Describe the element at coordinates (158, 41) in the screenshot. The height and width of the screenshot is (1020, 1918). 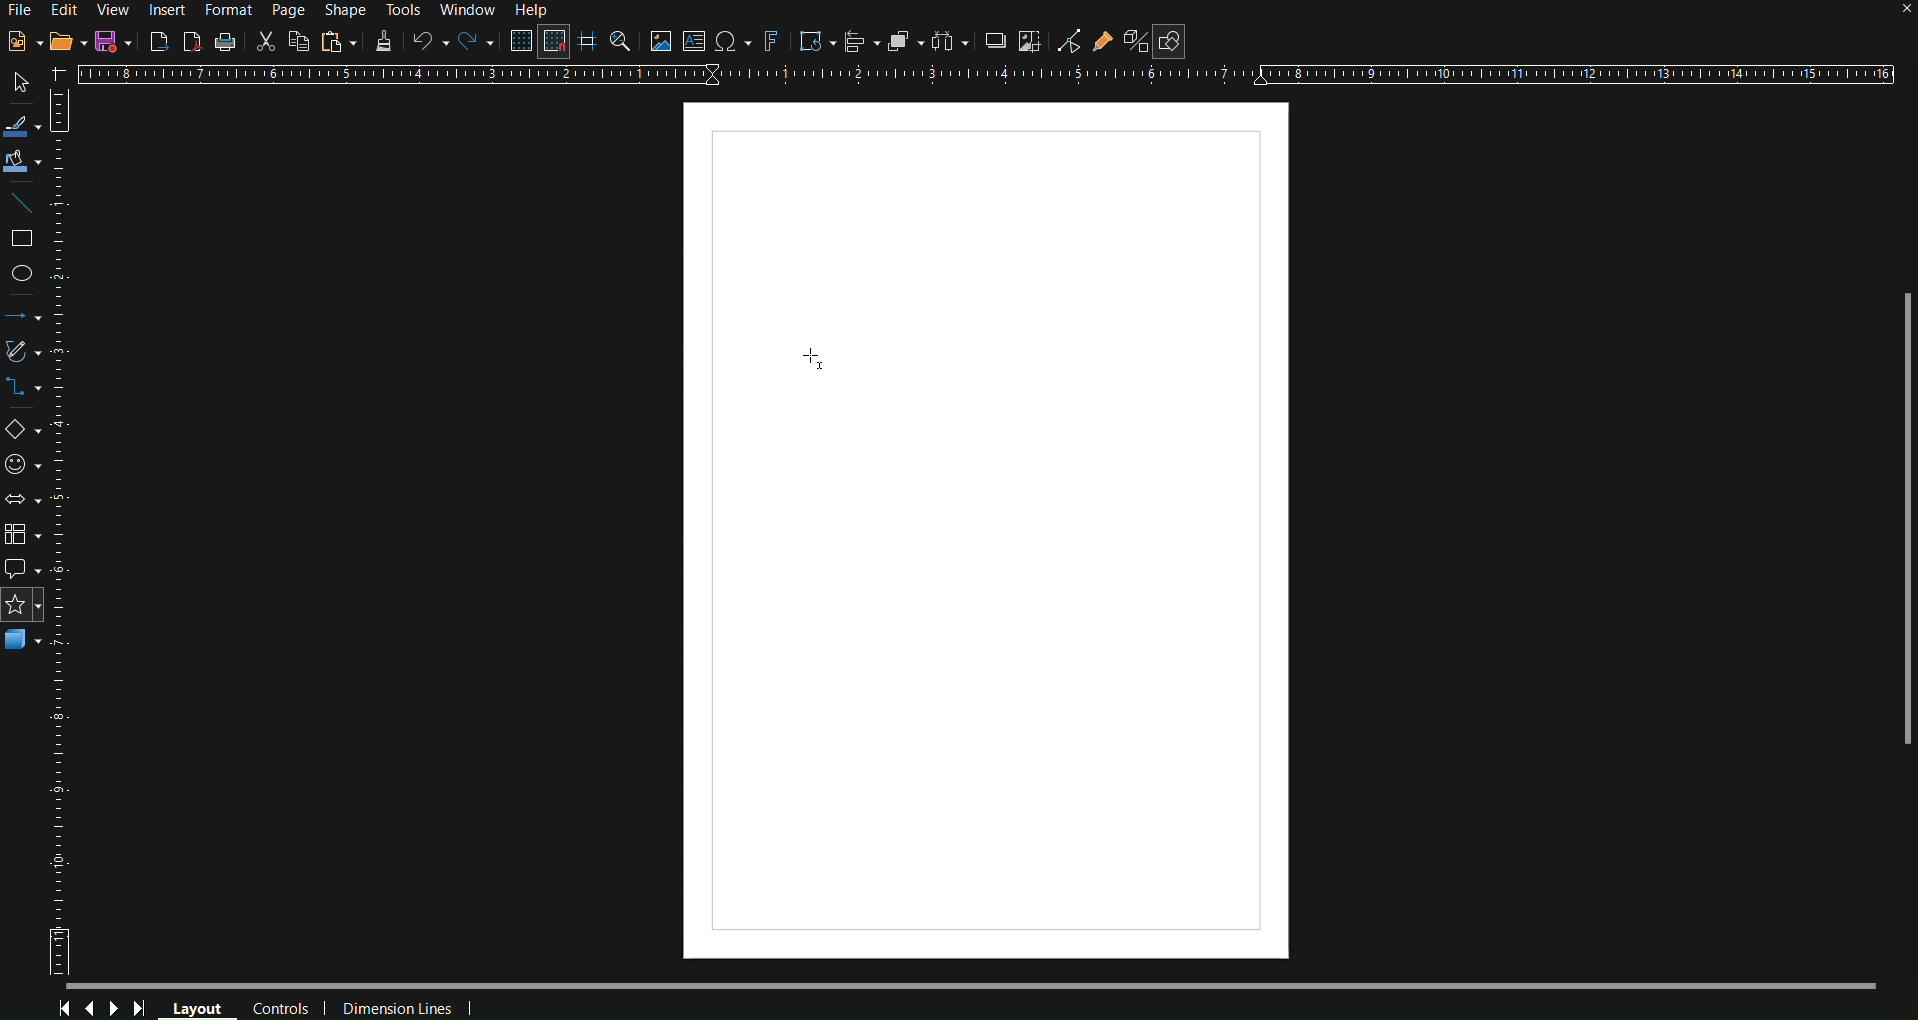
I see `Export` at that location.